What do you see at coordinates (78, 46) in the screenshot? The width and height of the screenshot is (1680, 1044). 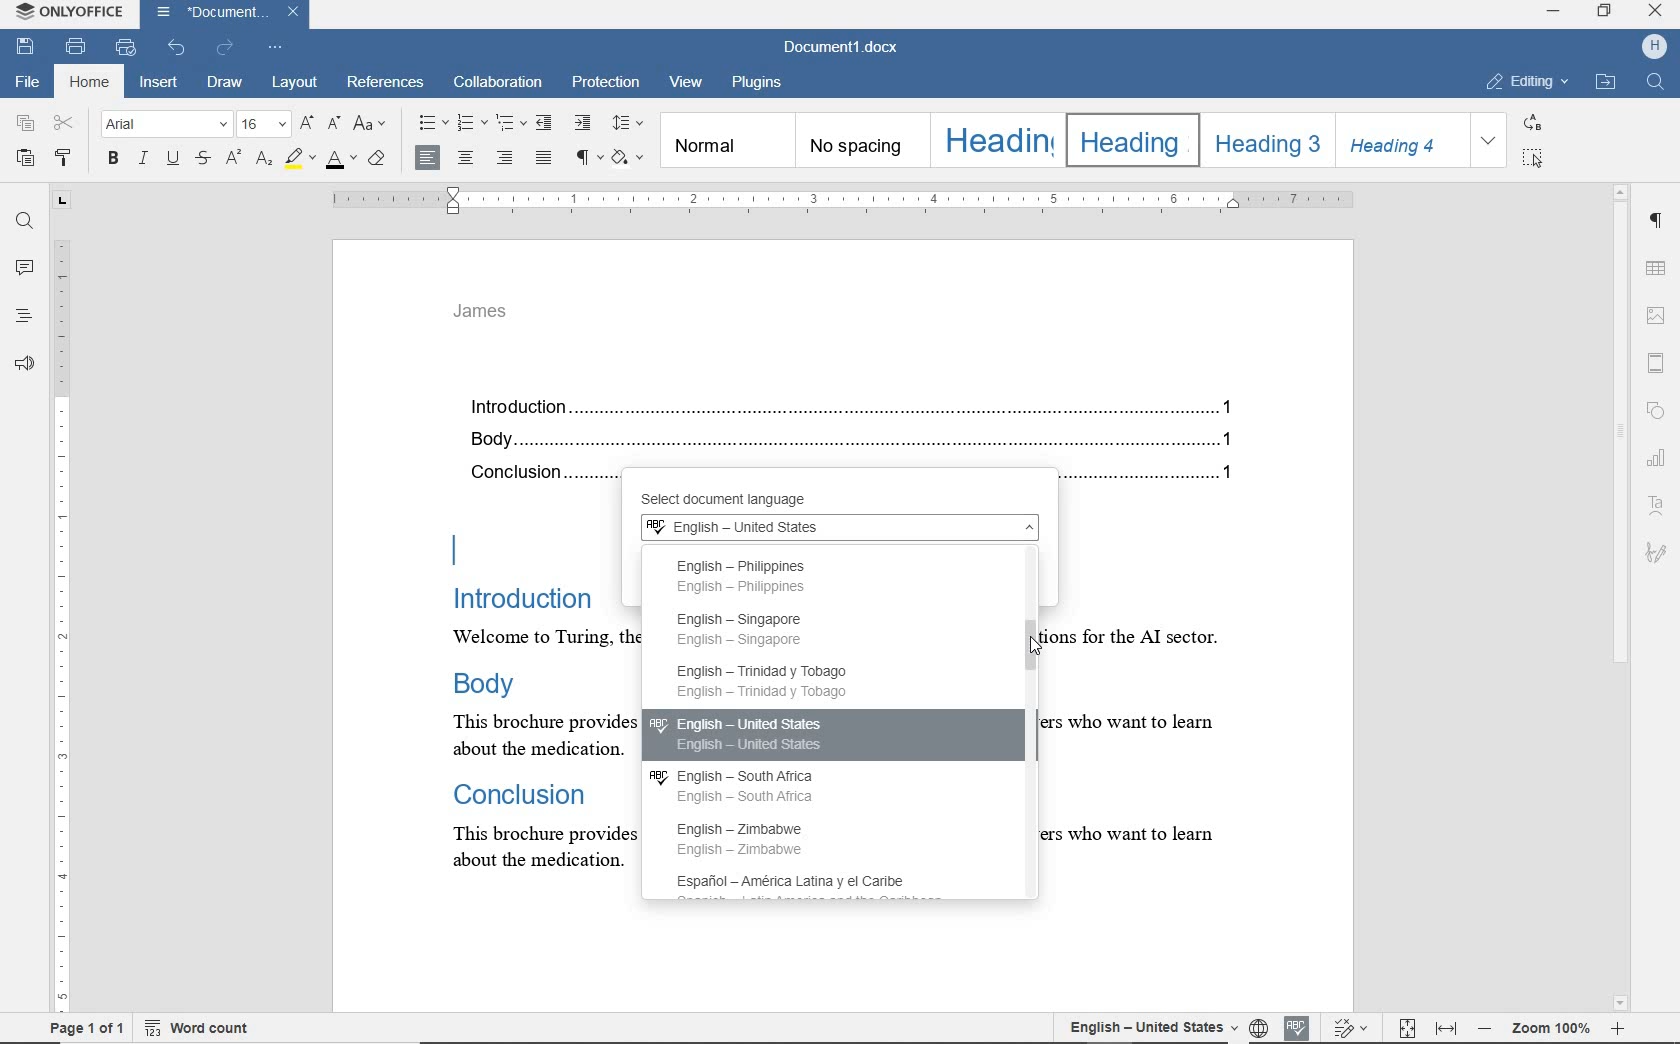 I see `print` at bounding box center [78, 46].